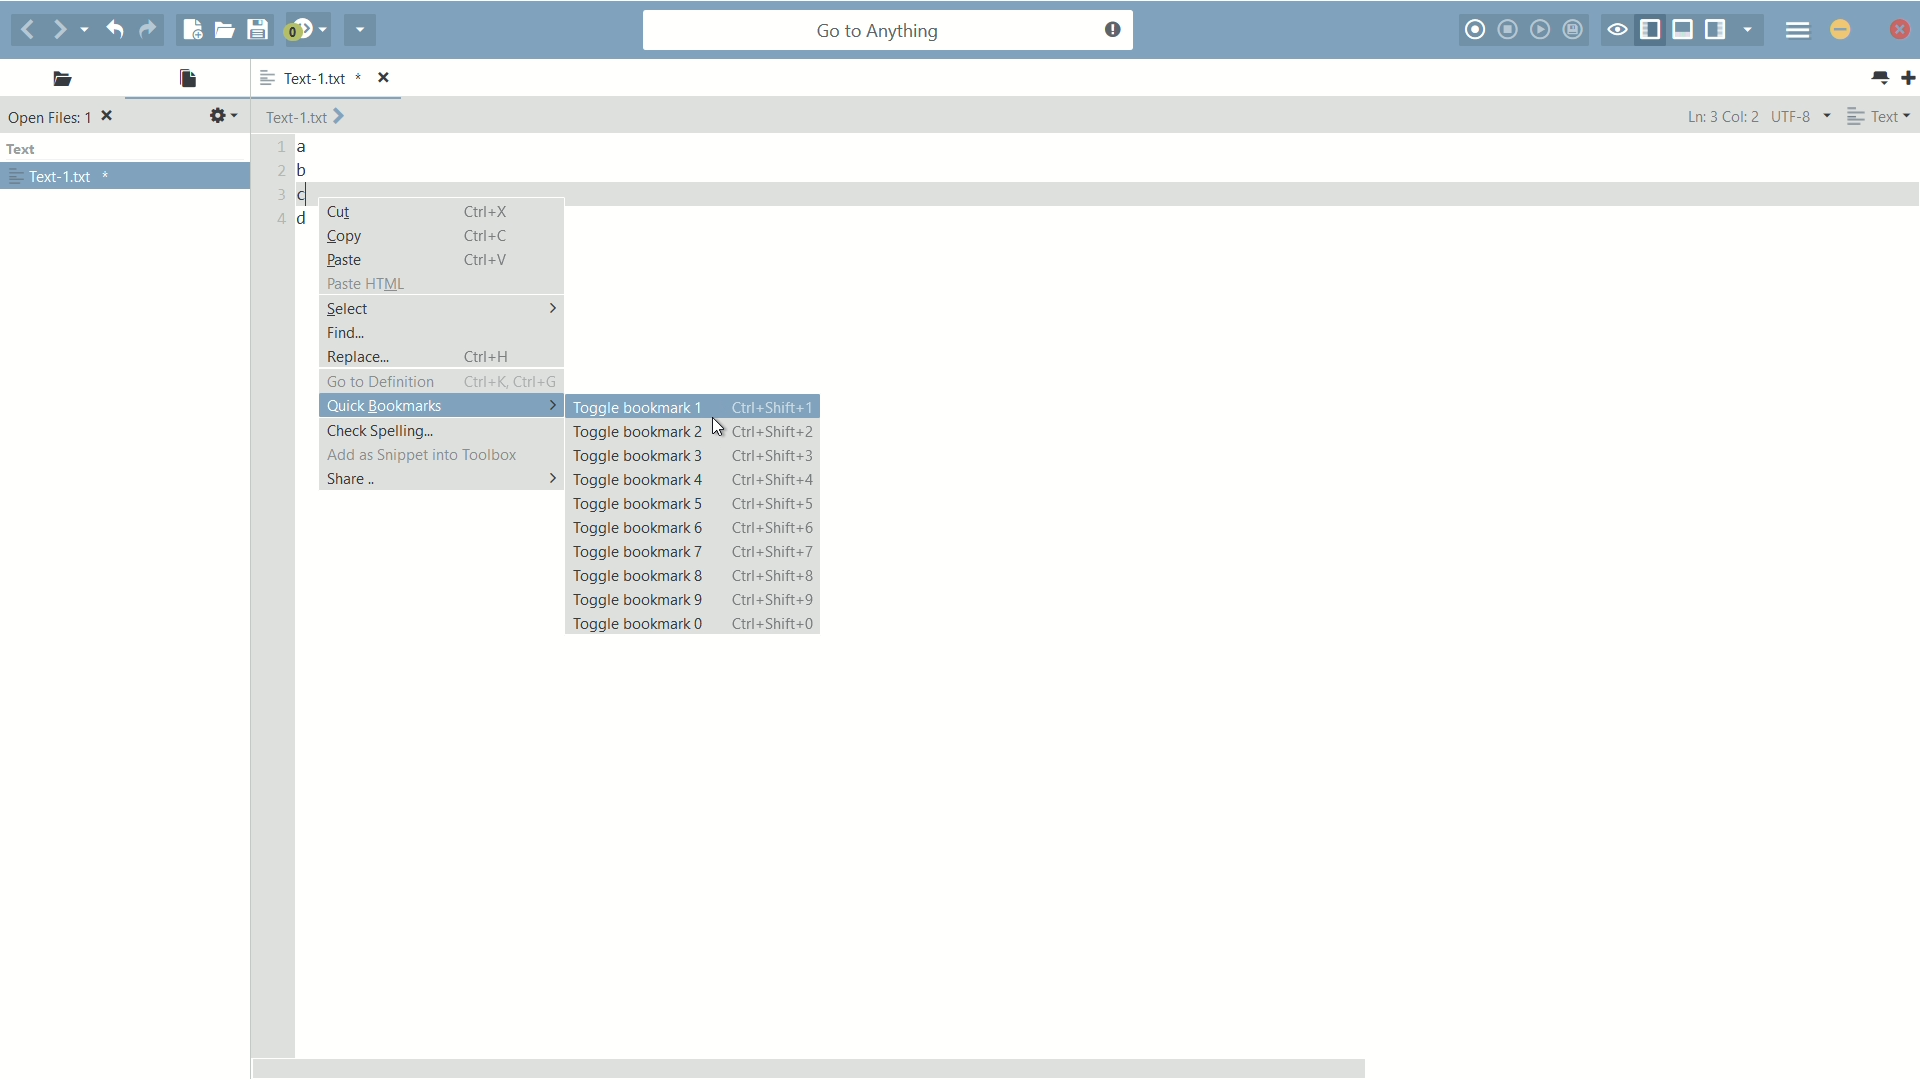 Image resolution: width=1920 pixels, height=1080 pixels. Describe the element at coordinates (427, 235) in the screenshot. I see `copy ctrl+C` at that location.